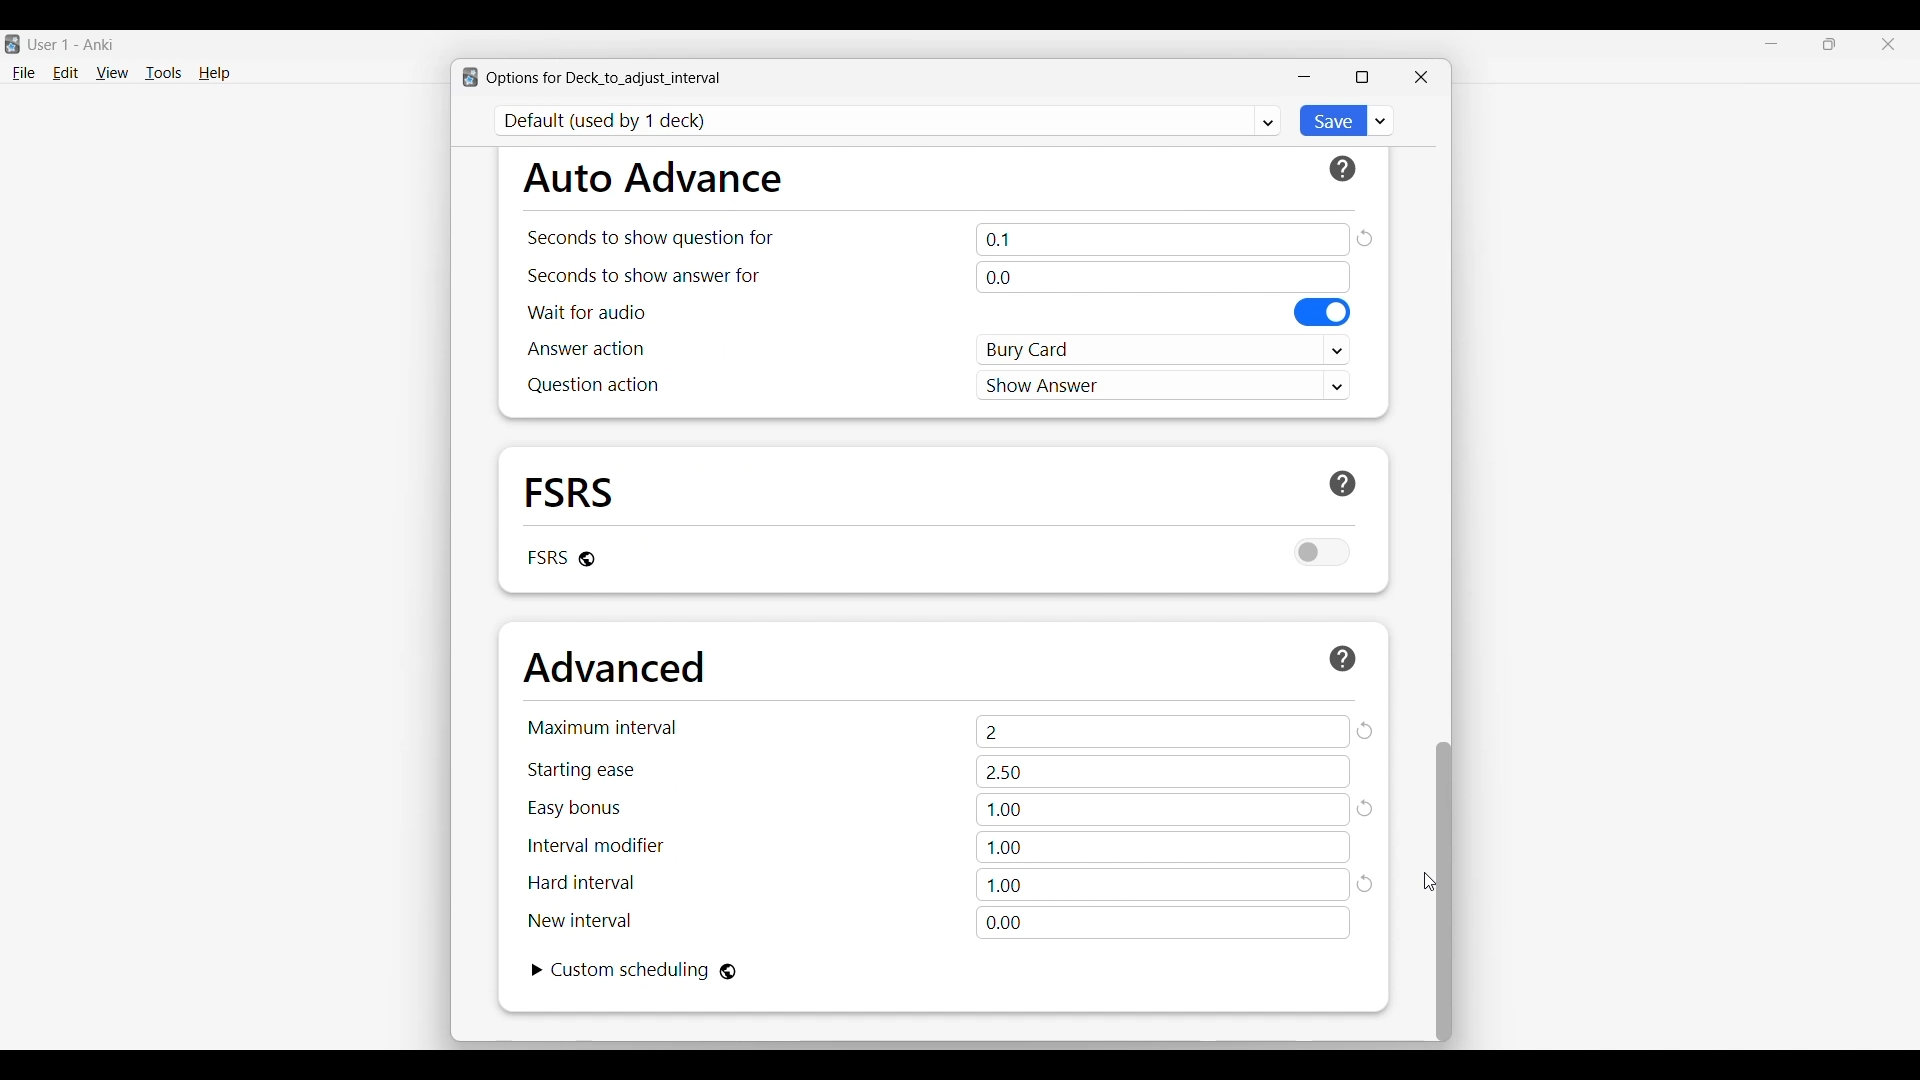 This screenshot has height=1080, width=1920. What do you see at coordinates (1323, 552) in the screenshot?
I see `Toggle for FSRS` at bounding box center [1323, 552].